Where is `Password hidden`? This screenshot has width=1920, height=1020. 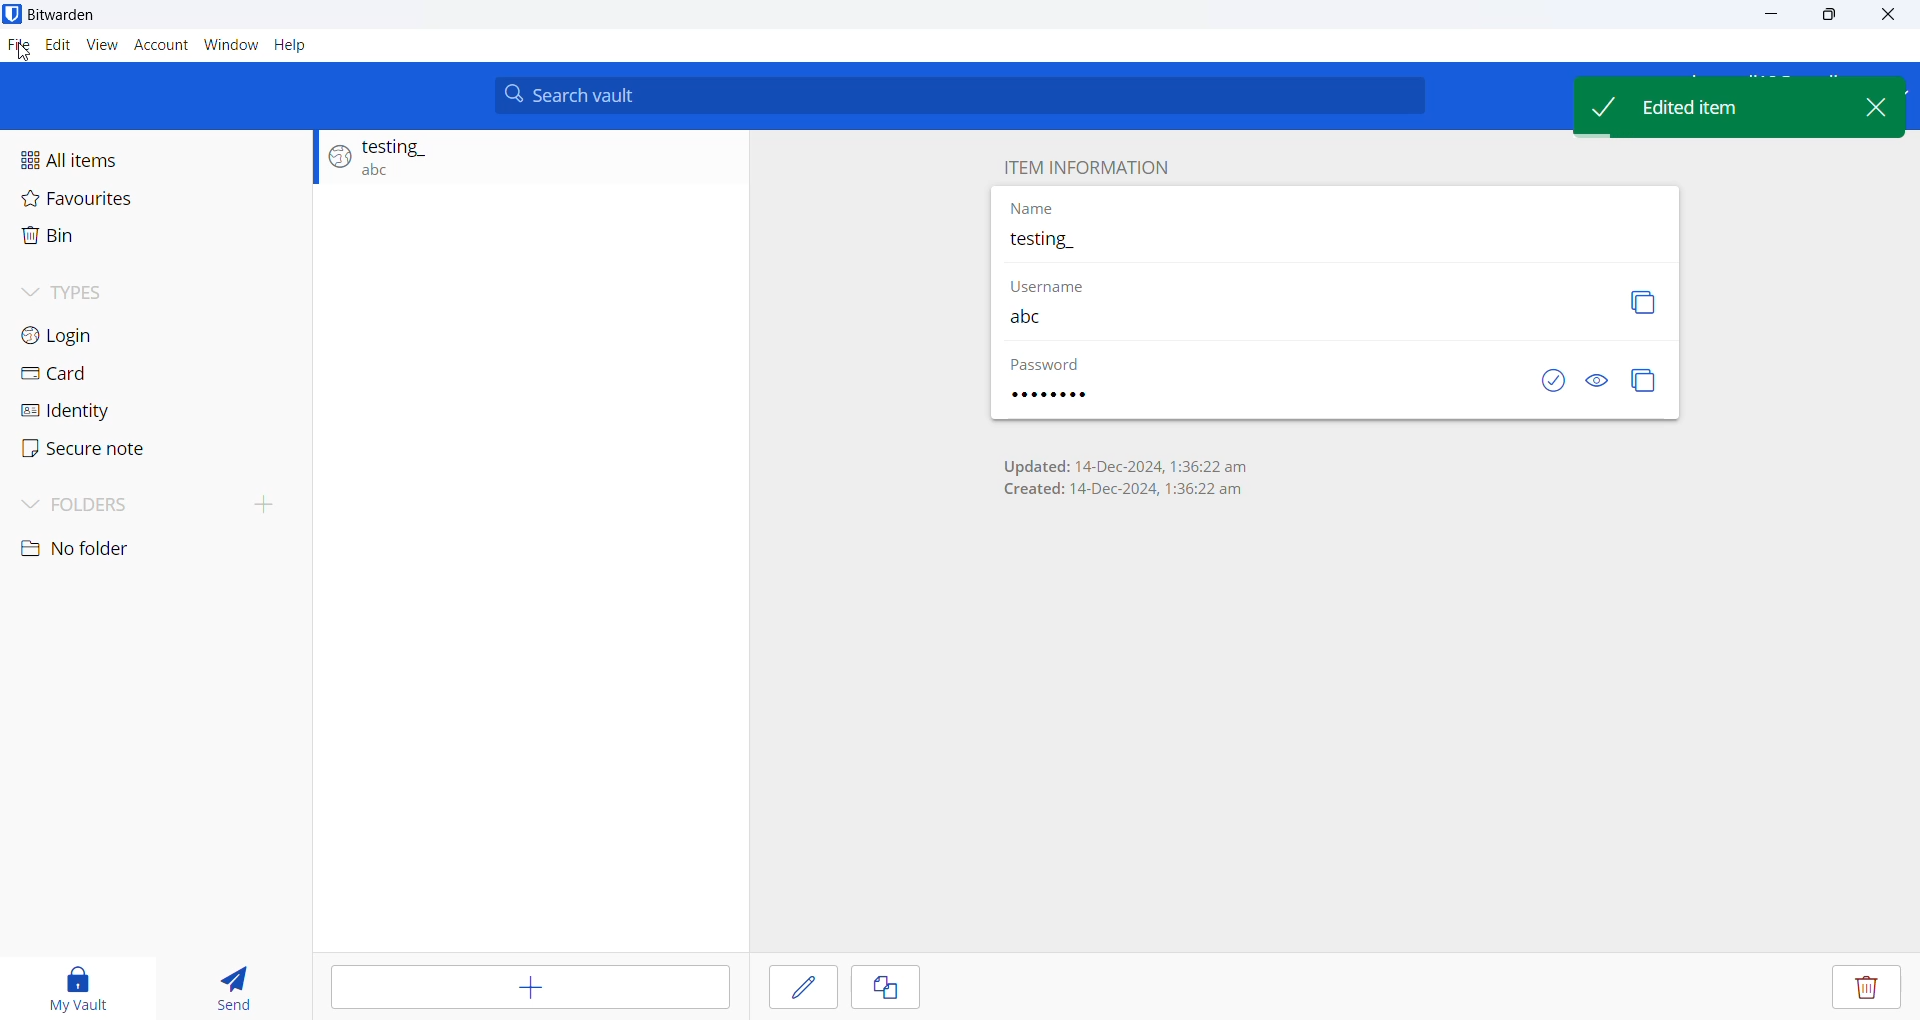
Password hidden is located at coordinates (1047, 366).